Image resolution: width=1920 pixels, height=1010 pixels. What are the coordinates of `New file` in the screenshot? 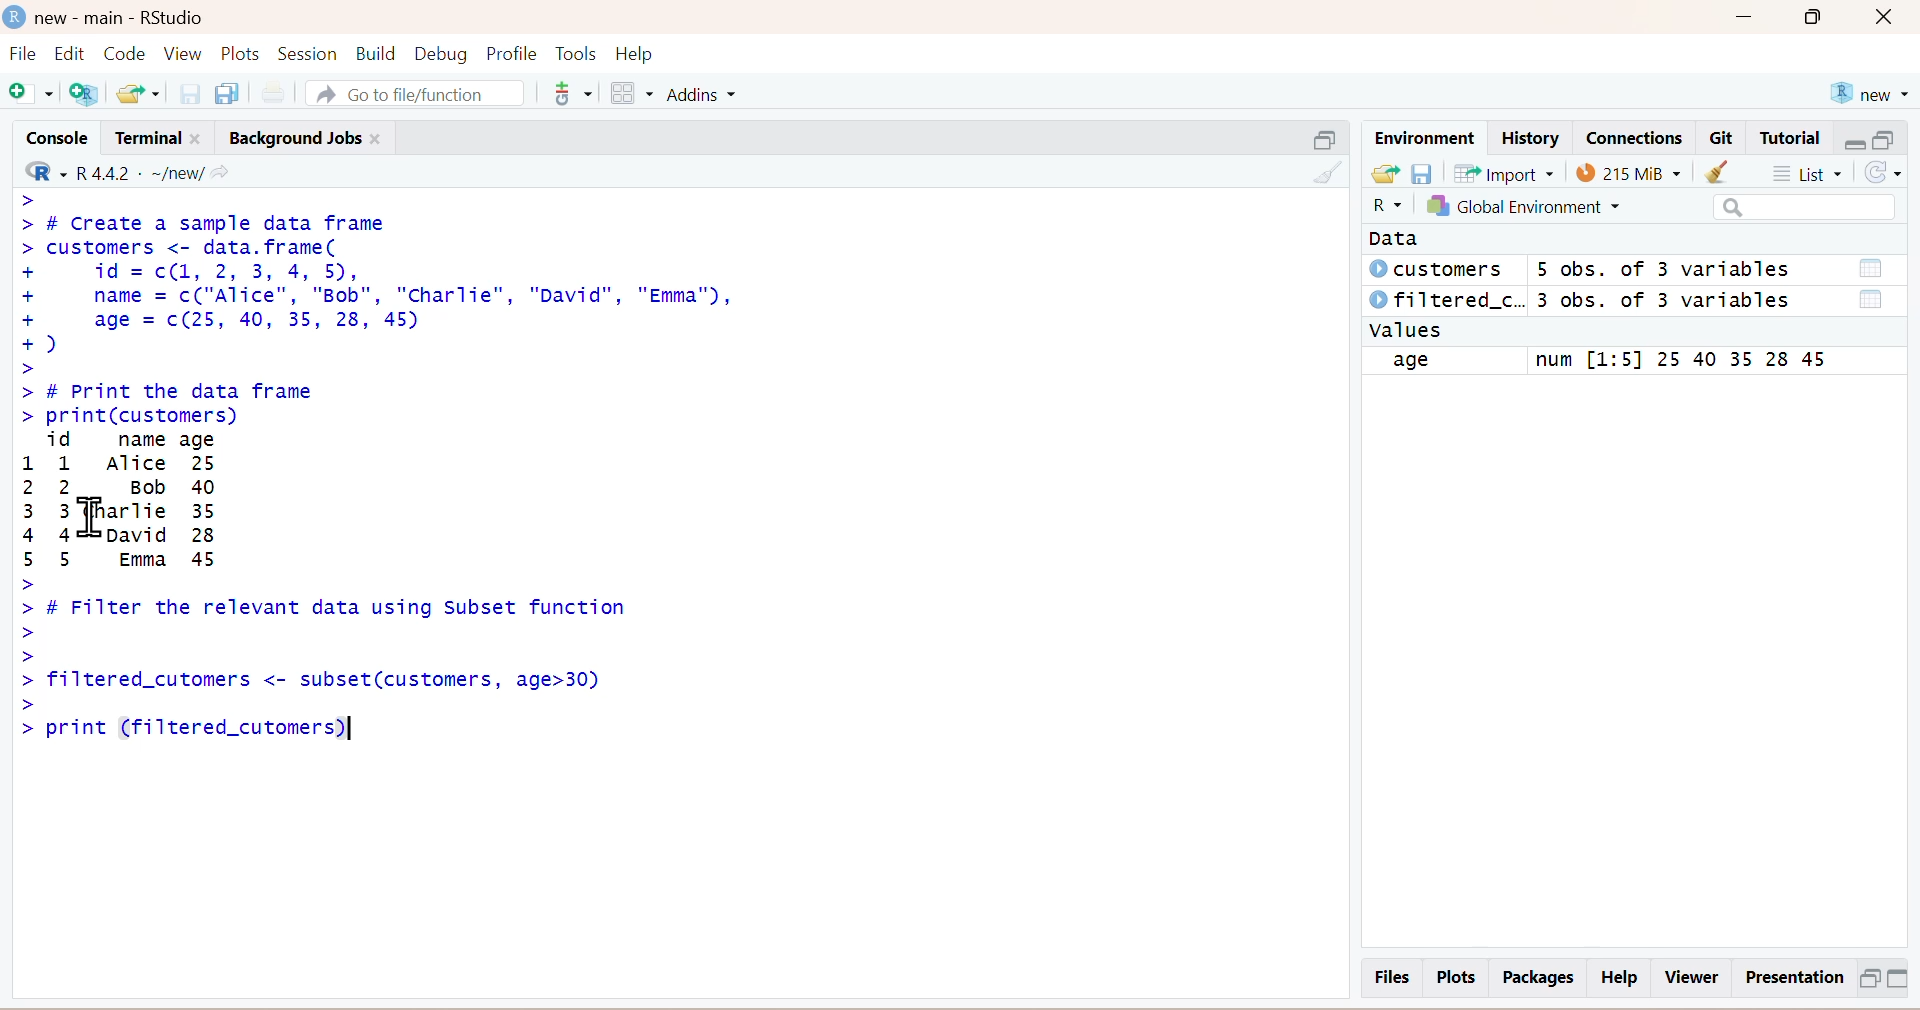 It's located at (32, 93).